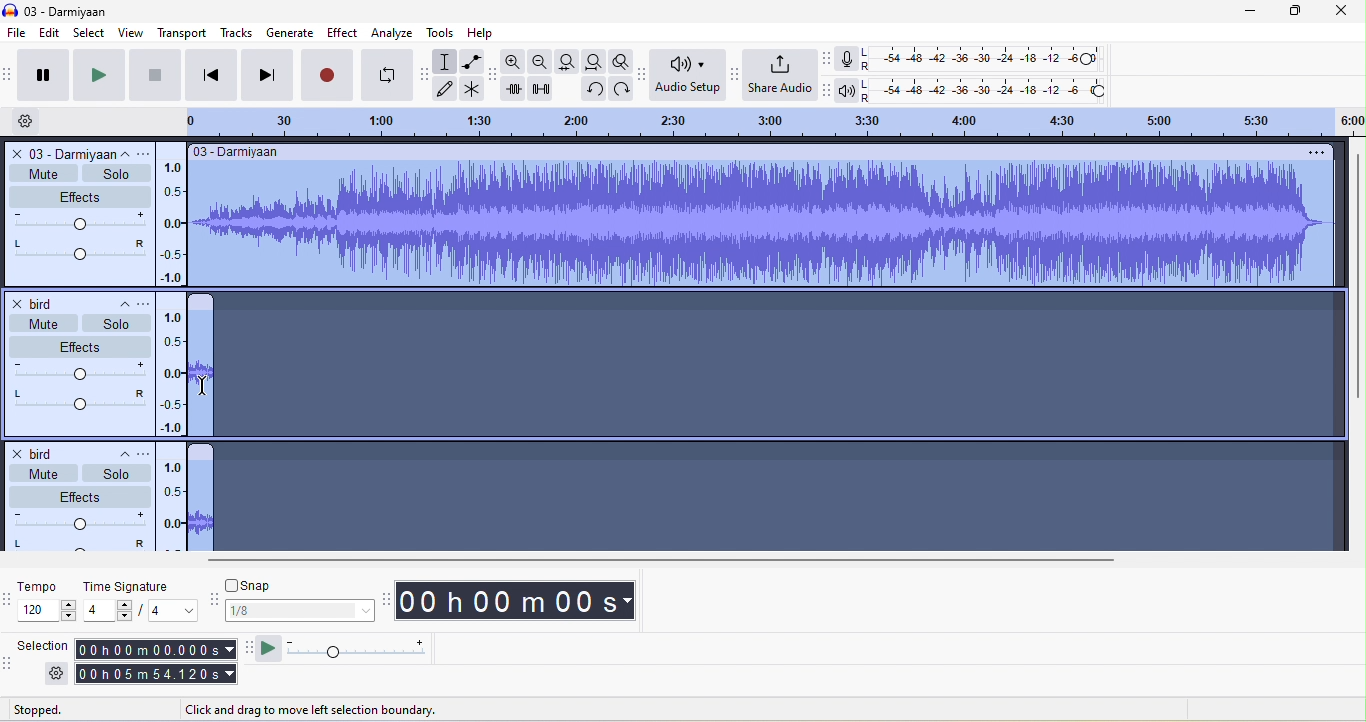  I want to click on audacity audio setup toolbar, so click(648, 73).